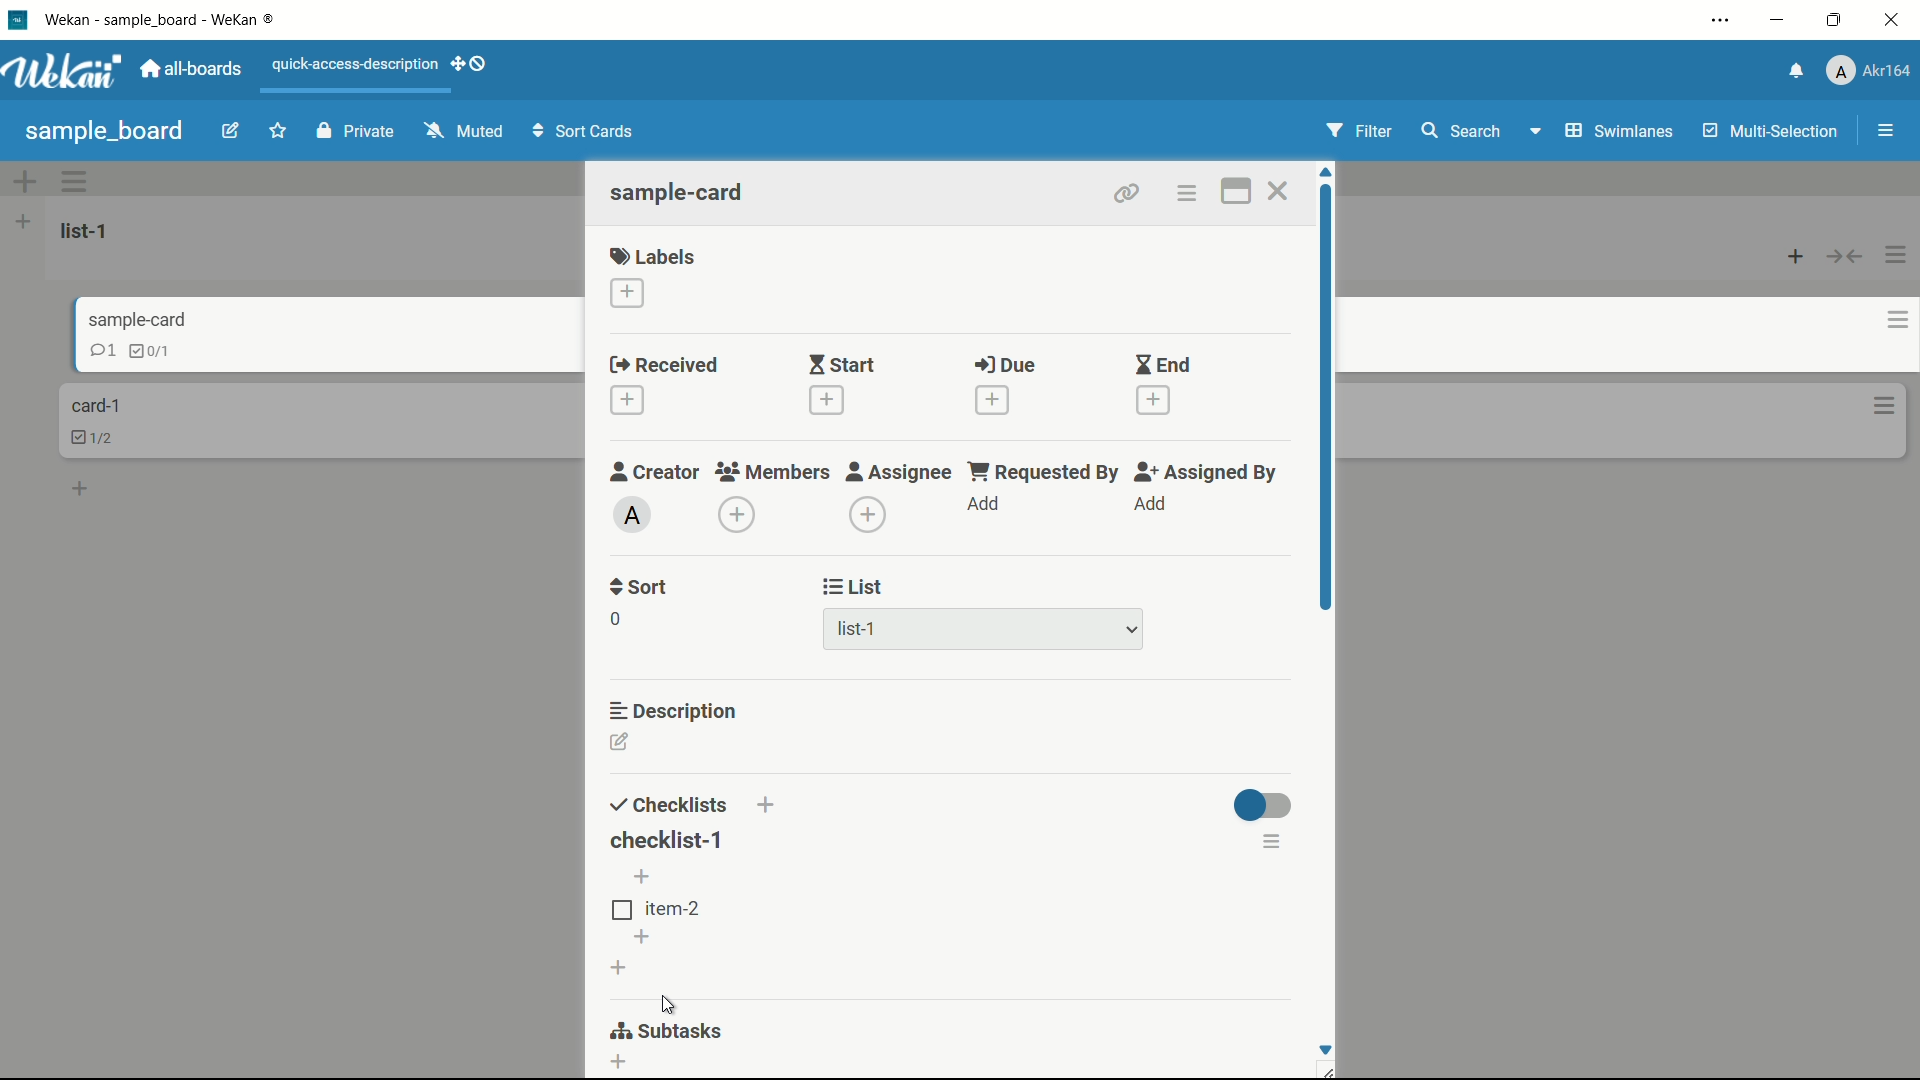  What do you see at coordinates (22, 221) in the screenshot?
I see `list actions` at bounding box center [22, 221].